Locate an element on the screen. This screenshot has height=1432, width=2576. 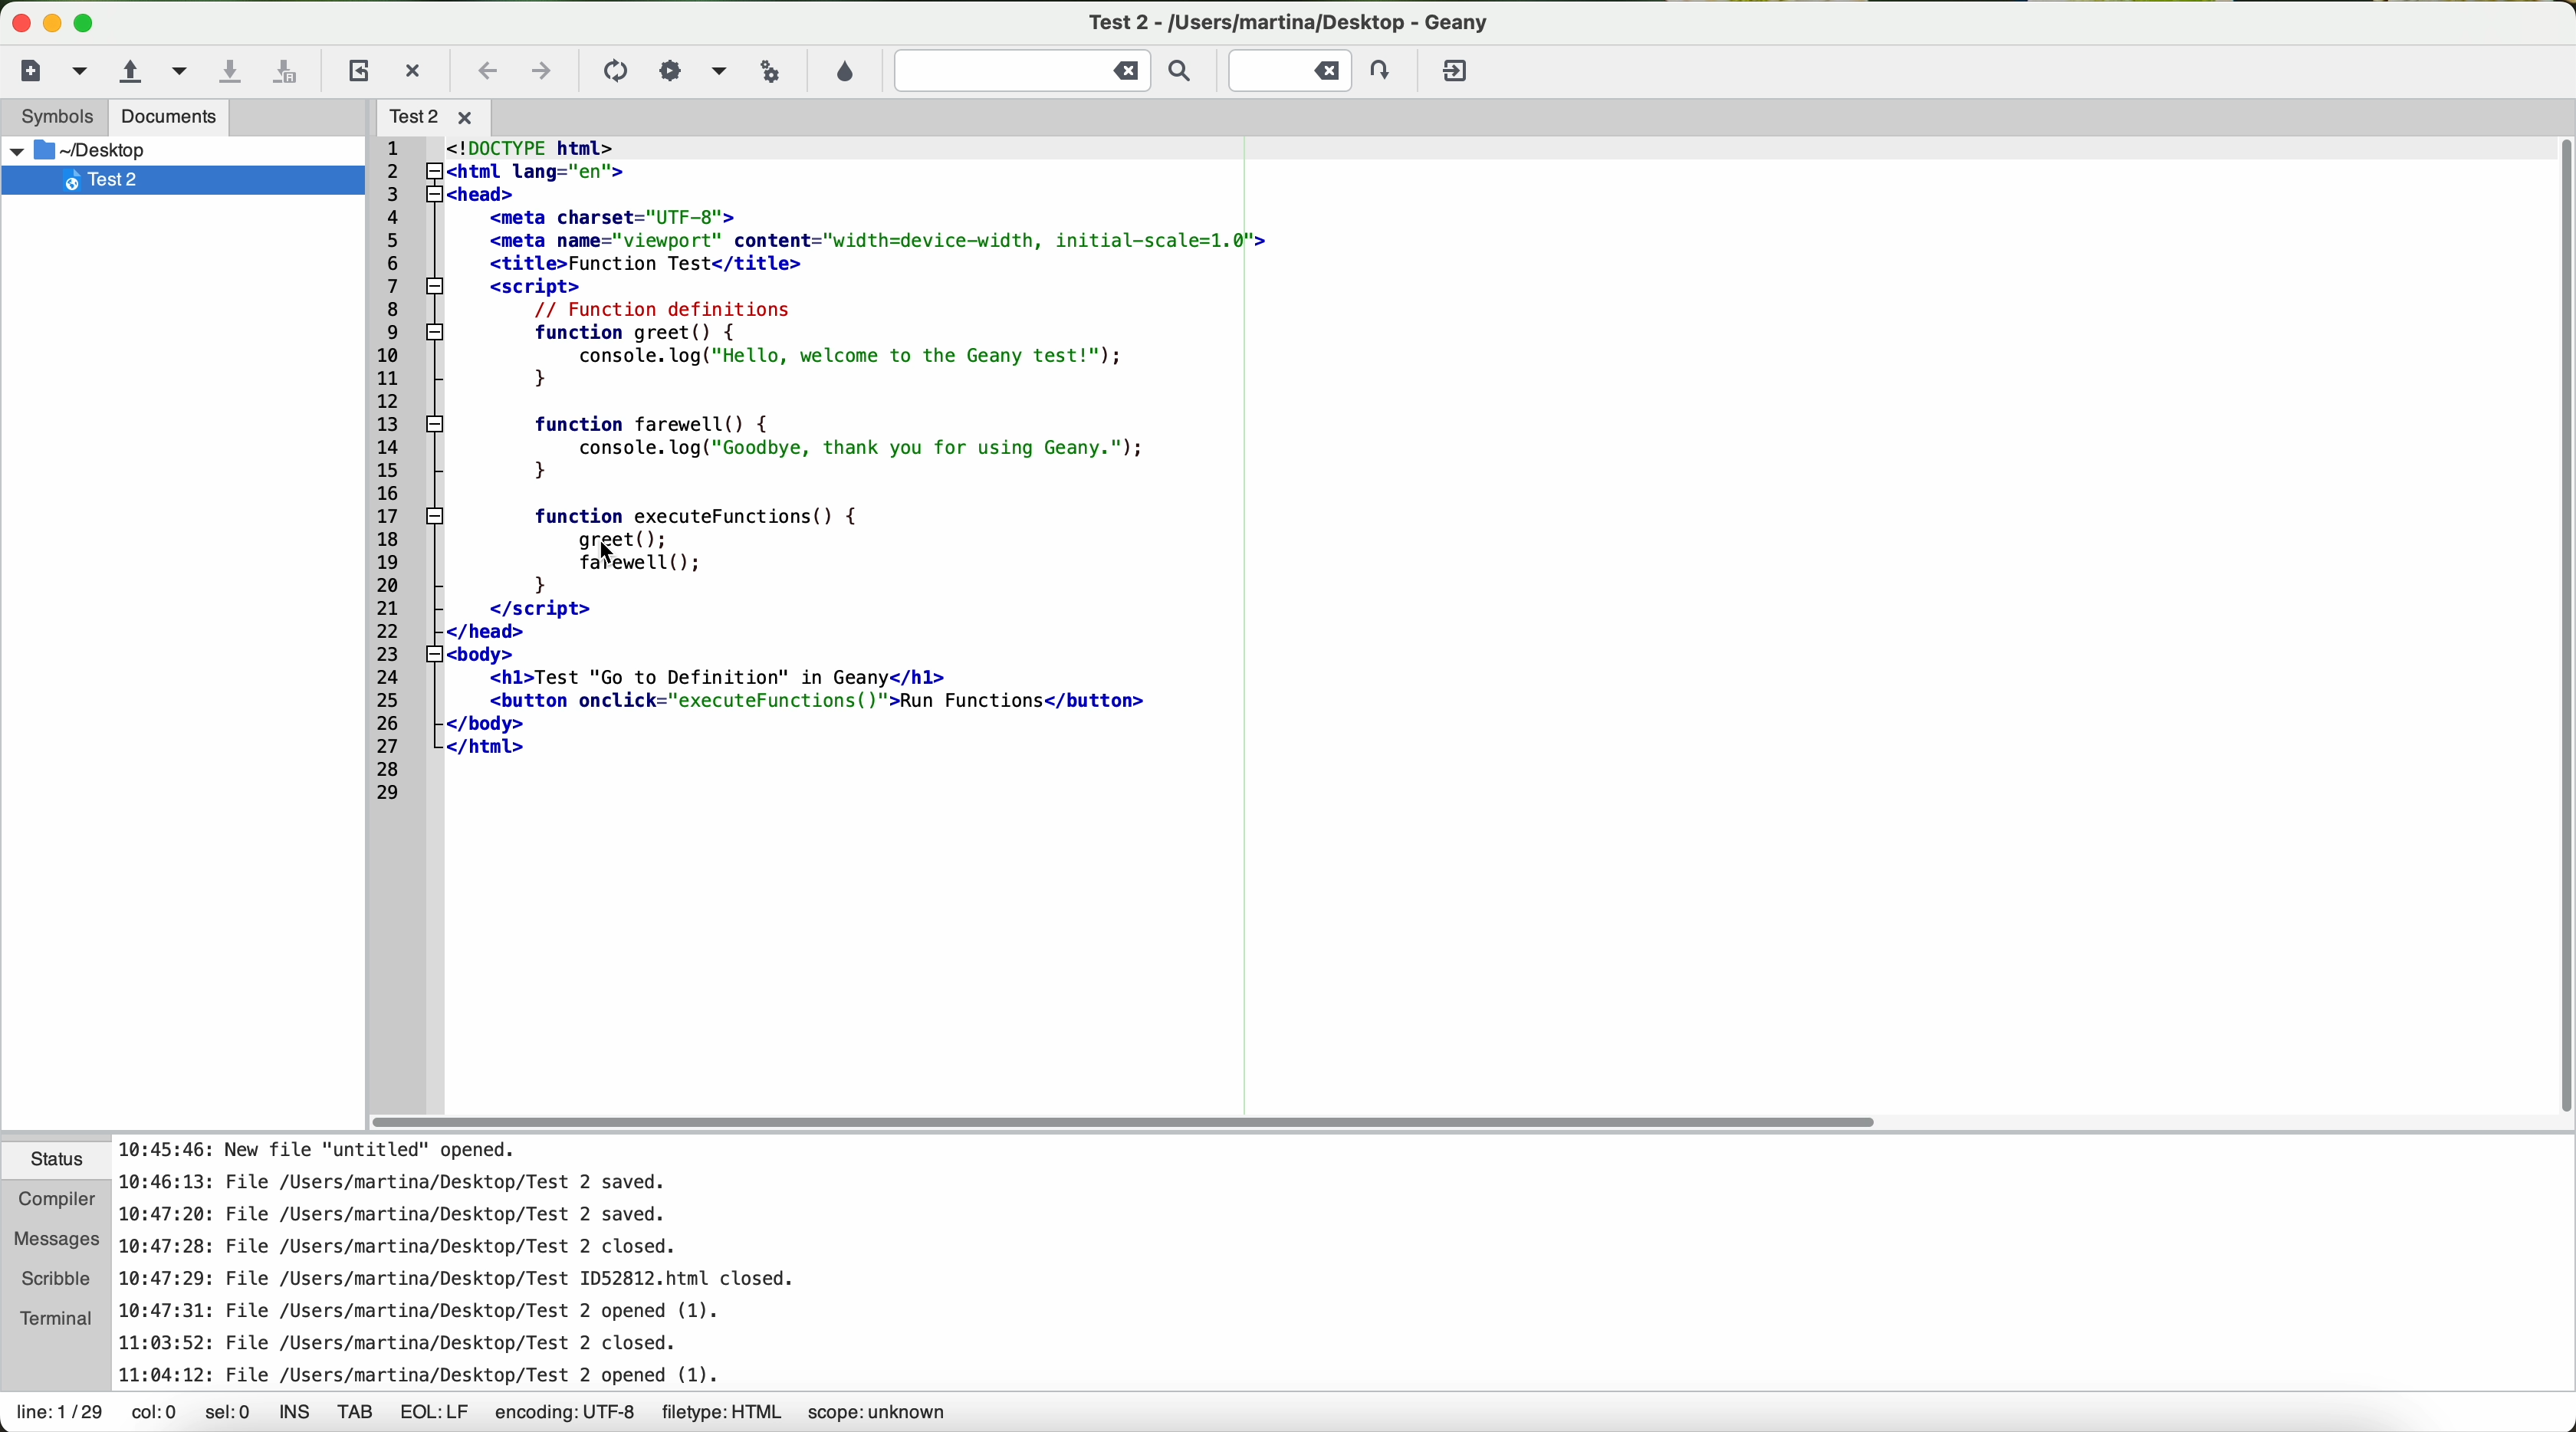
code block is located at coordinates (827, 472).